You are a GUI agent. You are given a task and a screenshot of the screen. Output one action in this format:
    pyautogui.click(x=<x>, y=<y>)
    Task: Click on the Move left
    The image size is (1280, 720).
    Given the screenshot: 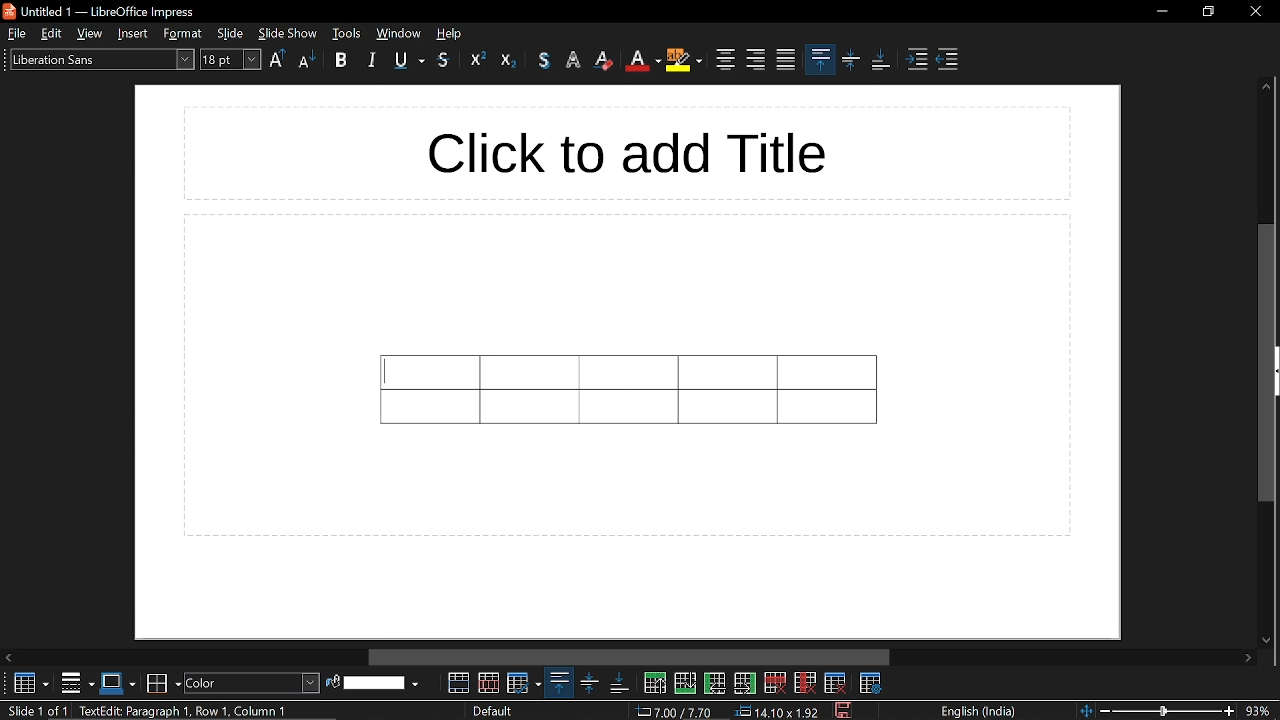 What is the action you would take?
    pyautogui.click(x=10, y=657)
    